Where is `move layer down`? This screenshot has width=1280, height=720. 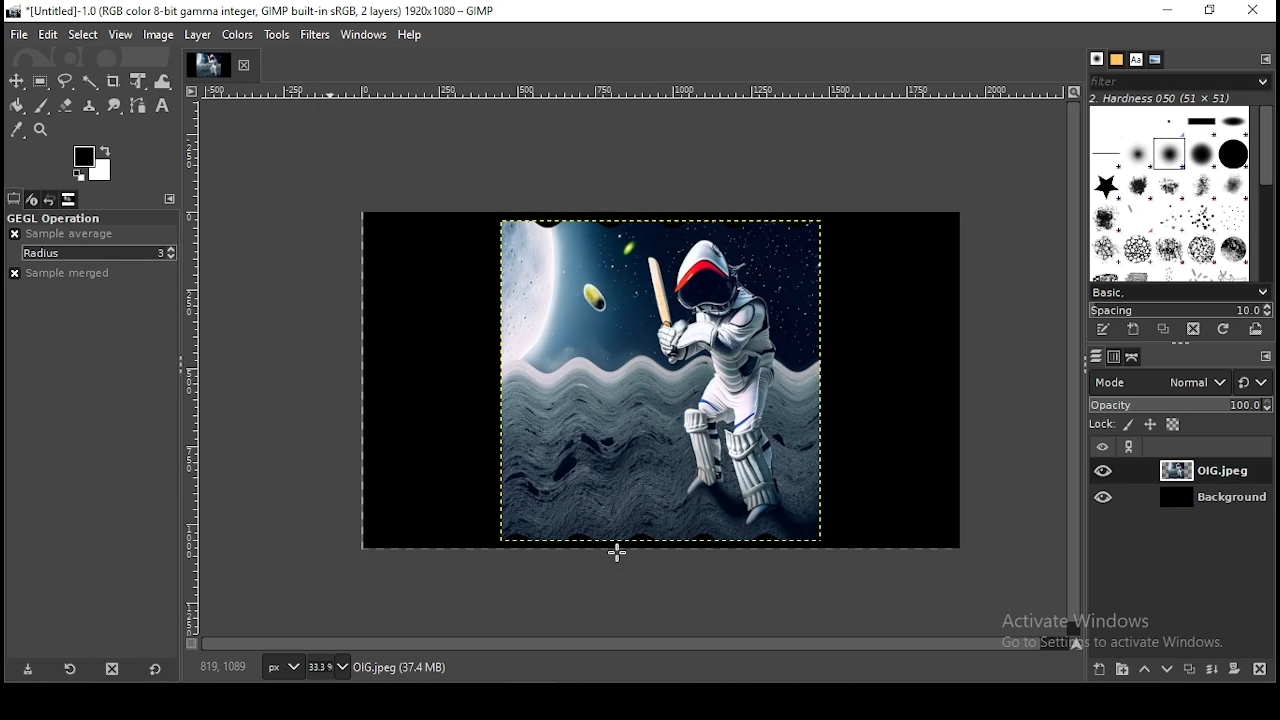
move layer down is located at coordinates (1168, 672).